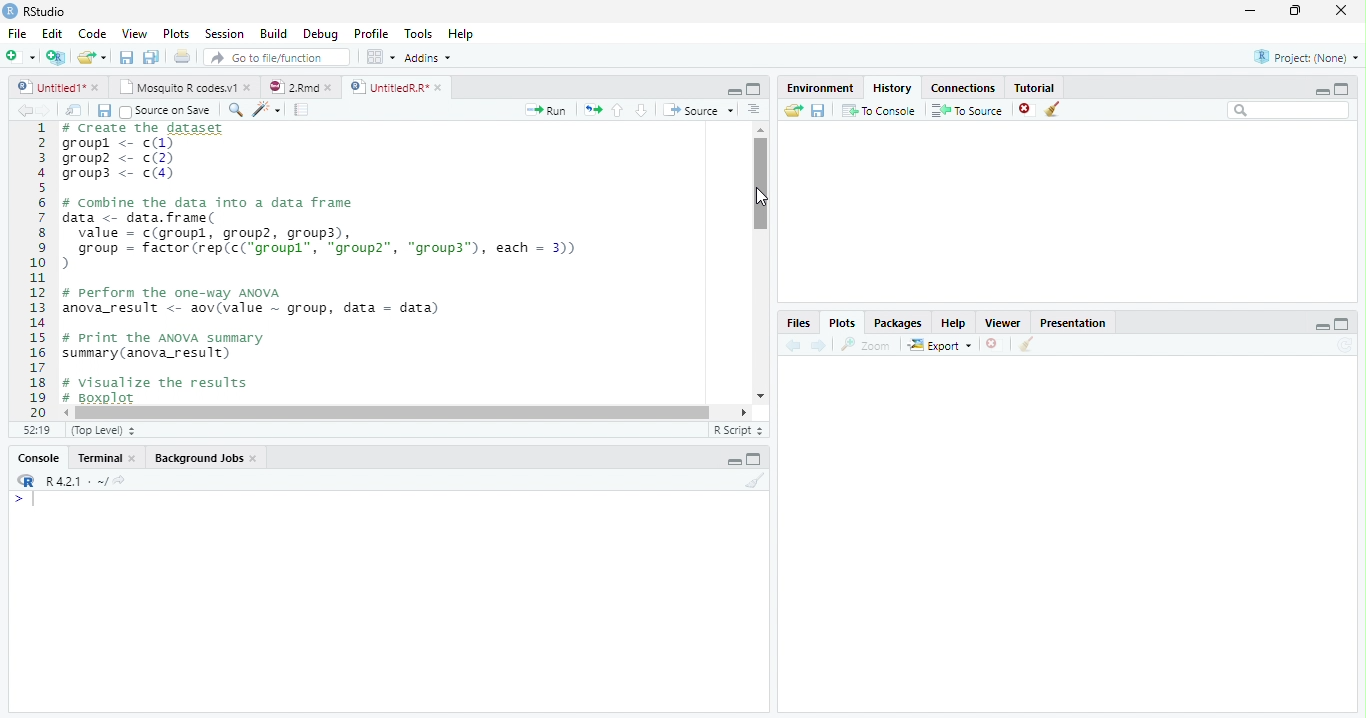 This screenshot has width=1366, height=718. What do you see at coordinates (759, 483) in the screenshot?
I see `Clear console` at bounding box center [759, 483].